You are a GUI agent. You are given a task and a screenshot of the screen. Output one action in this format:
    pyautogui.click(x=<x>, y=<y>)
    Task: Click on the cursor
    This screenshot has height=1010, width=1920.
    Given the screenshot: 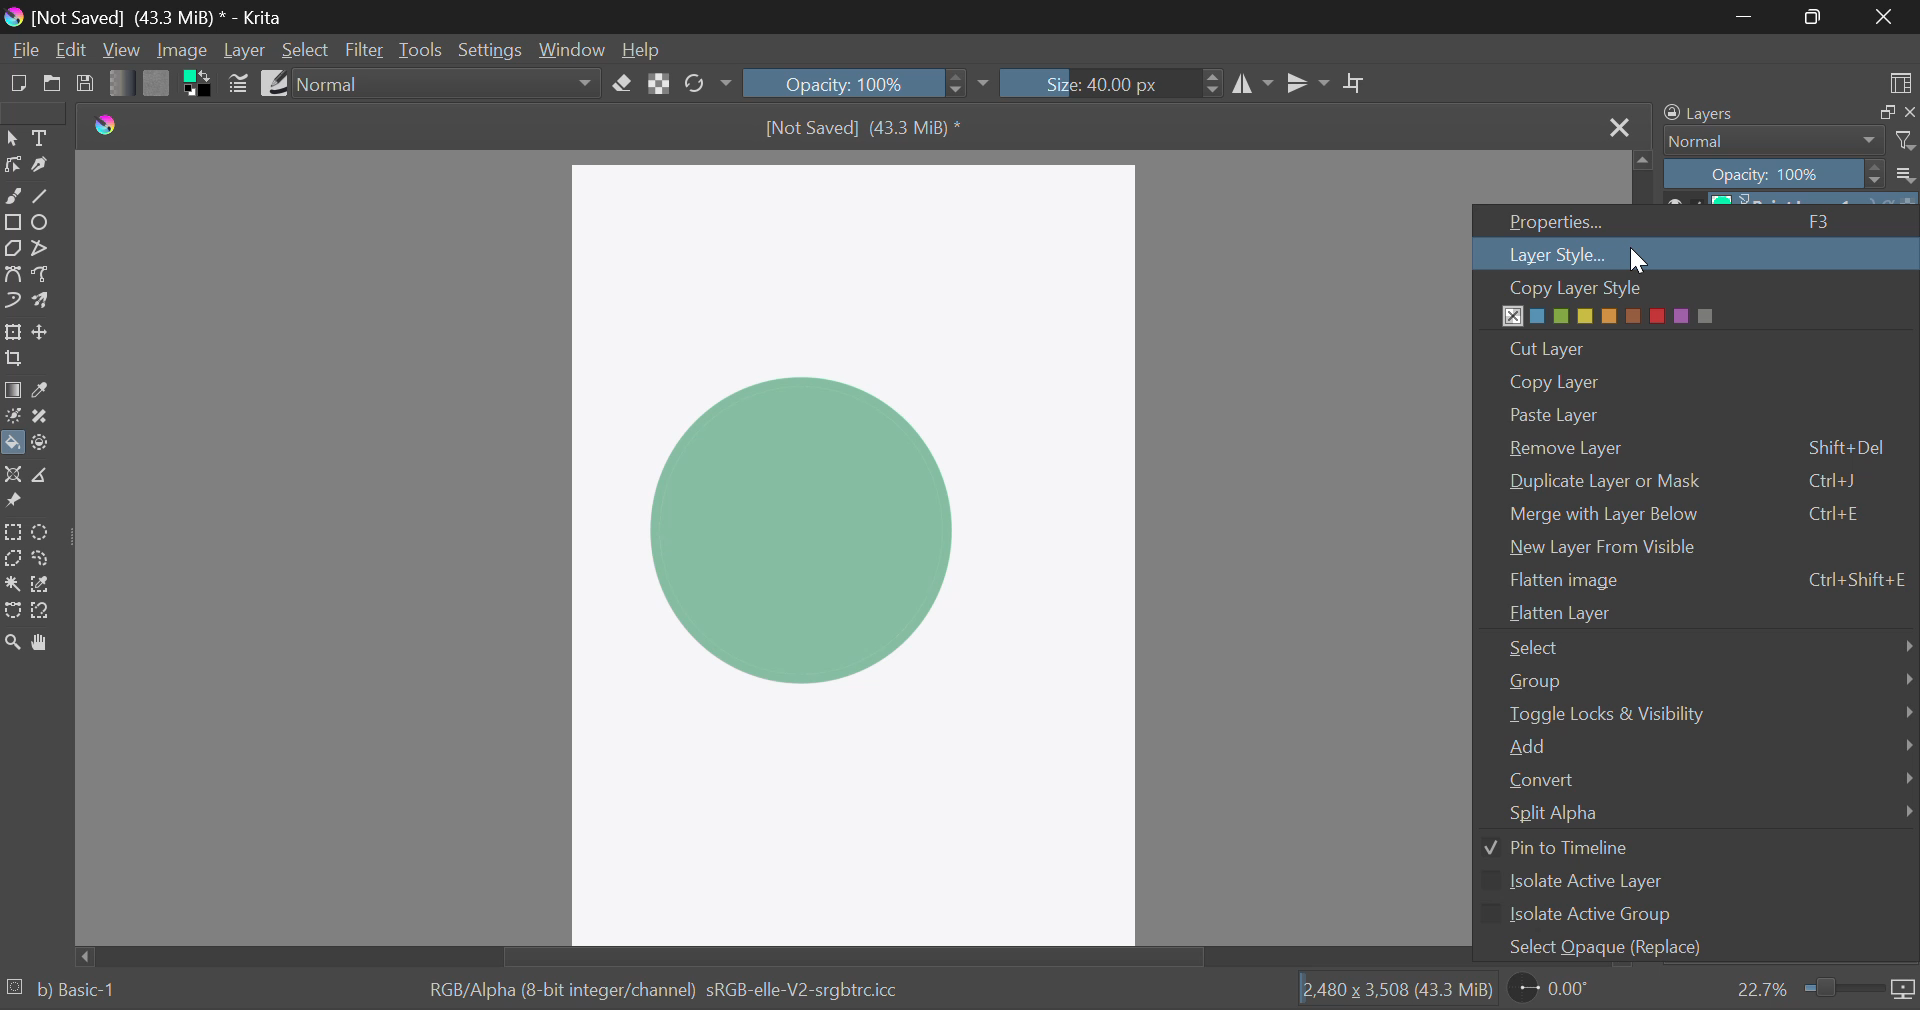 What is the action you would take?
    pyautogui.click(x=1640, y=265)
    